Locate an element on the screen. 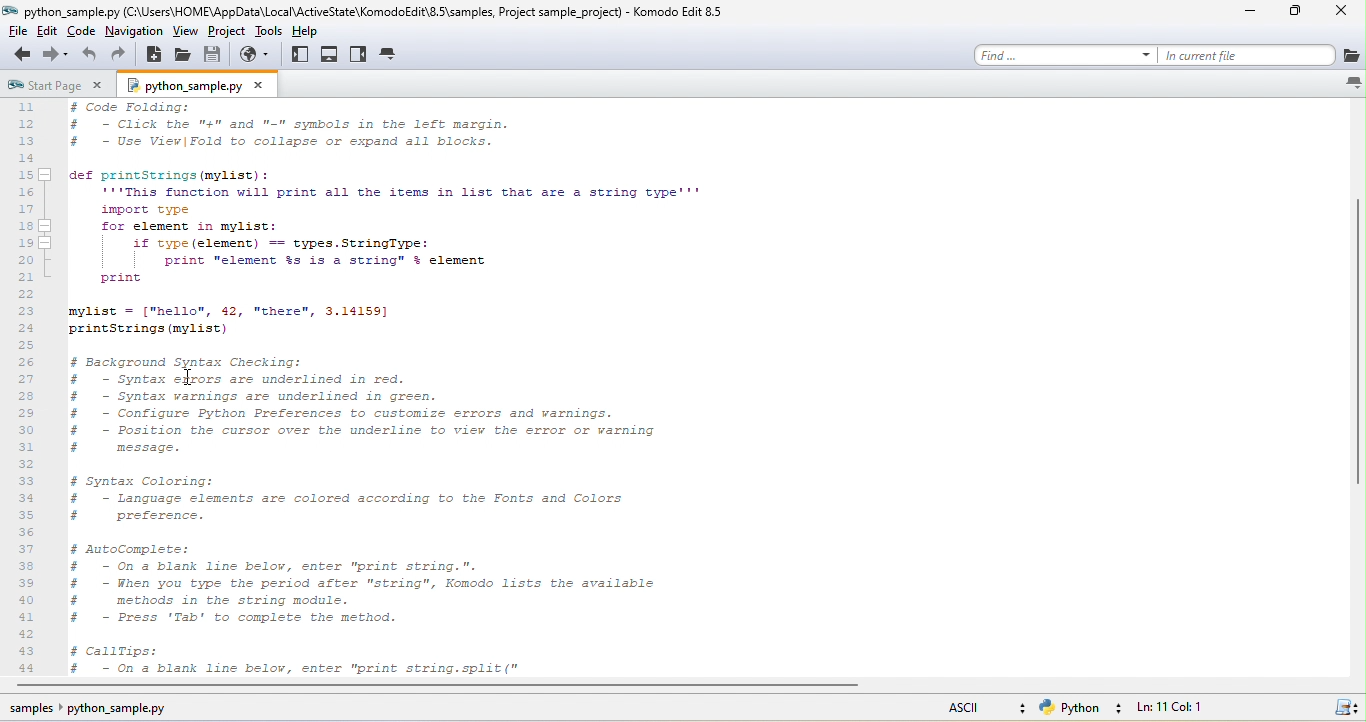 Image resolution: width=1366 pixels, height=722 pixels. komodo text is located at coordinates (366, 390).